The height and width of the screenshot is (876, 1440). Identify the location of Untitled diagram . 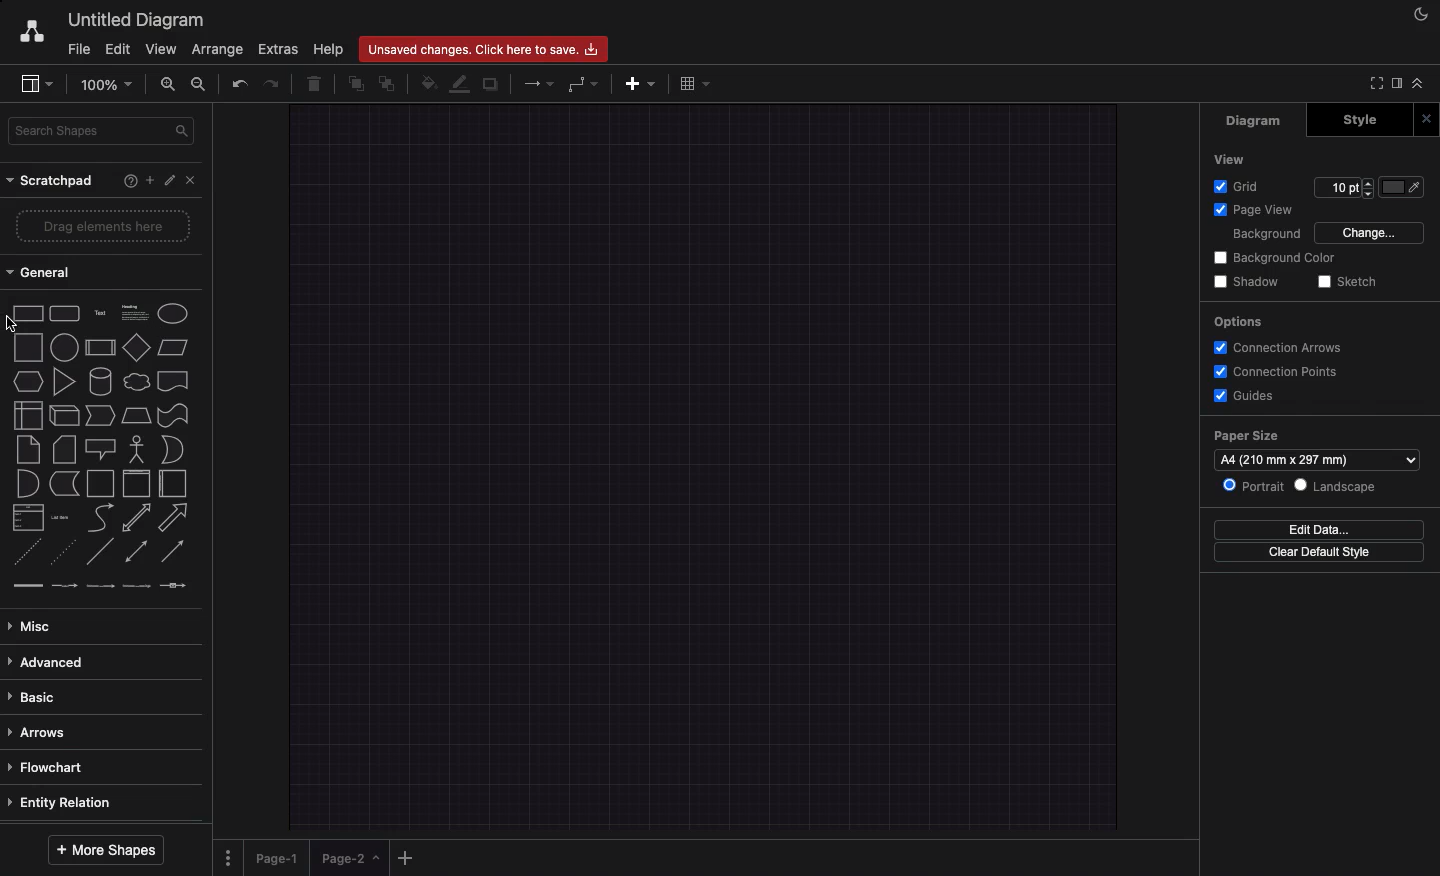
(138, 17).